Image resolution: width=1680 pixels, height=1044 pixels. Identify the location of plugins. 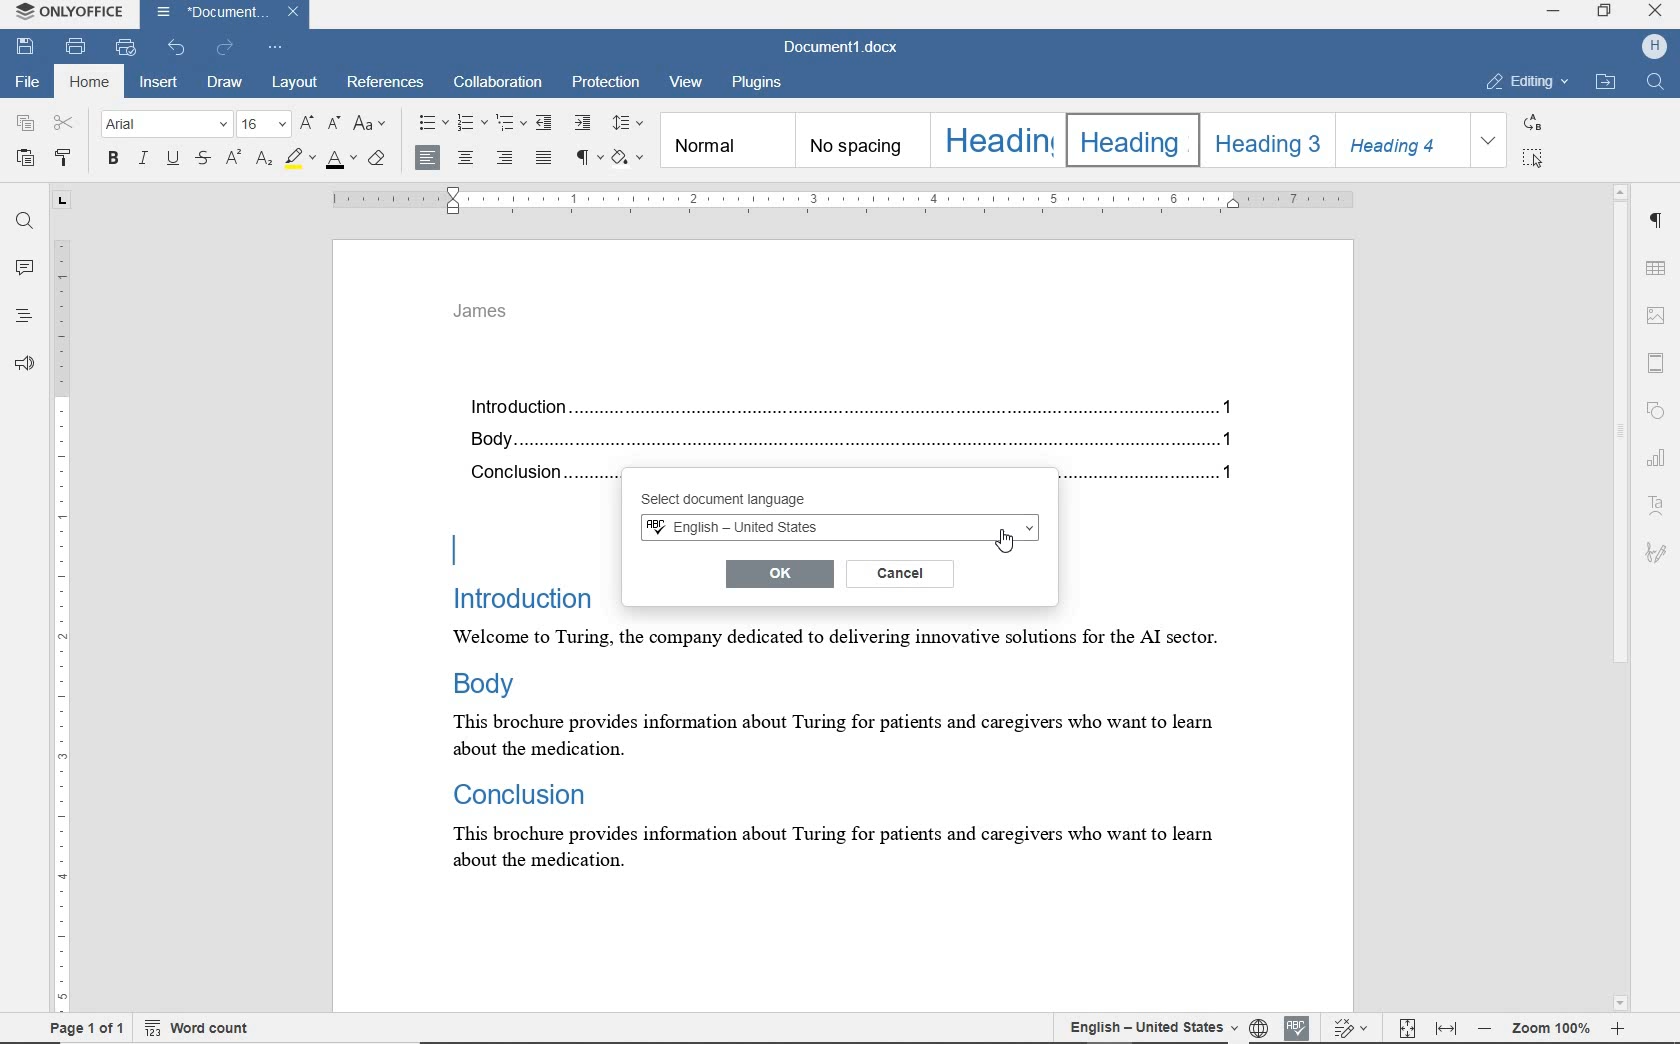
(757, 83).